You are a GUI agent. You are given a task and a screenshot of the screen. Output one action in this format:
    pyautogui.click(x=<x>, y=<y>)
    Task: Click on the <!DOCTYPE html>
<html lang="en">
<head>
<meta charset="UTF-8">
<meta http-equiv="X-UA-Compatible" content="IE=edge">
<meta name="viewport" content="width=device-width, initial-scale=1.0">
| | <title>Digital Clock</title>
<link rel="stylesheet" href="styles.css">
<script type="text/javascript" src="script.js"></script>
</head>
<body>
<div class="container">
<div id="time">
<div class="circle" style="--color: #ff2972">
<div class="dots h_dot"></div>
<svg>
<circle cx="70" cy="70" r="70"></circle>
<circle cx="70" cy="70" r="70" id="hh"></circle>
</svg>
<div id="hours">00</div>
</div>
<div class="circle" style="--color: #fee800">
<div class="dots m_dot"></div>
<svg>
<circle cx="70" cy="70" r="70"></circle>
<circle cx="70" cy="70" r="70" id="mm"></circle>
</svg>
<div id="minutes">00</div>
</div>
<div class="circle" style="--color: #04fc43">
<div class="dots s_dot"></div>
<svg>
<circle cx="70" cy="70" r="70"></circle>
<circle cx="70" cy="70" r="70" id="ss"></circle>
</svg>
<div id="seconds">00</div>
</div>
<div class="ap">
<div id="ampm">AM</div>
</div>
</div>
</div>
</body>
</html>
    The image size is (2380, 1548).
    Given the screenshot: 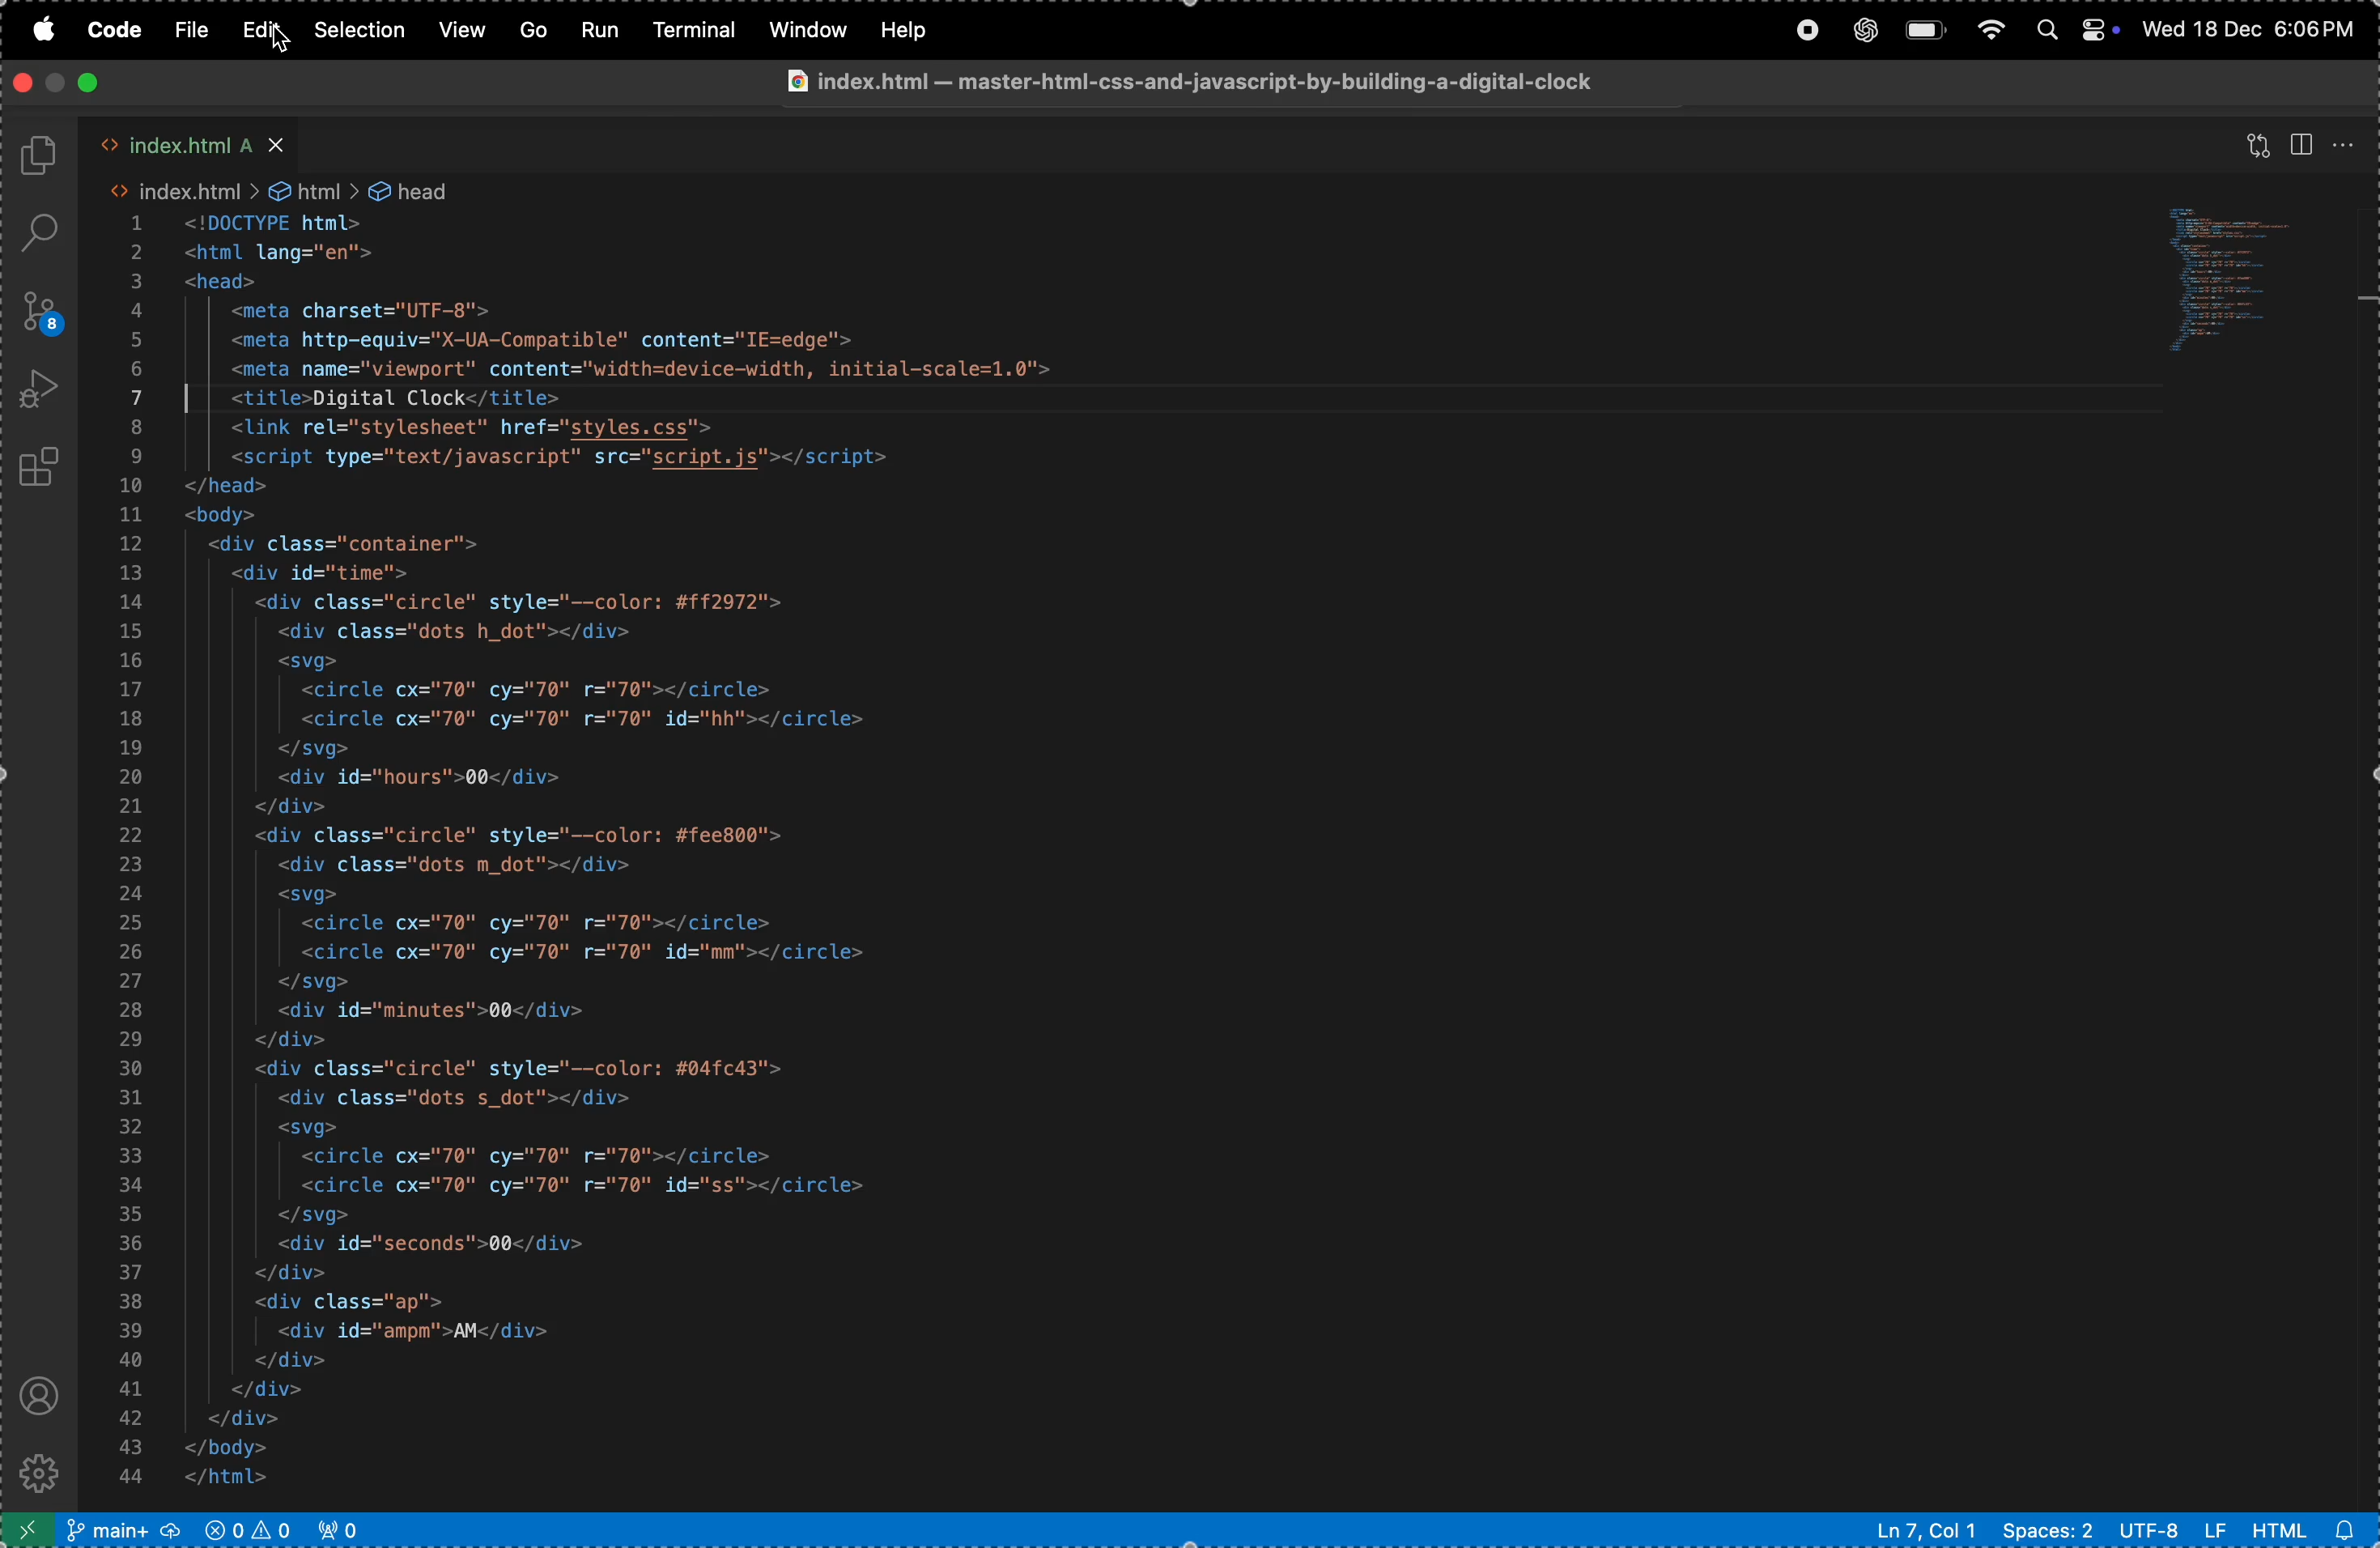 What is the action you would take?
    pyautogui.click(x=620, y=854)
    